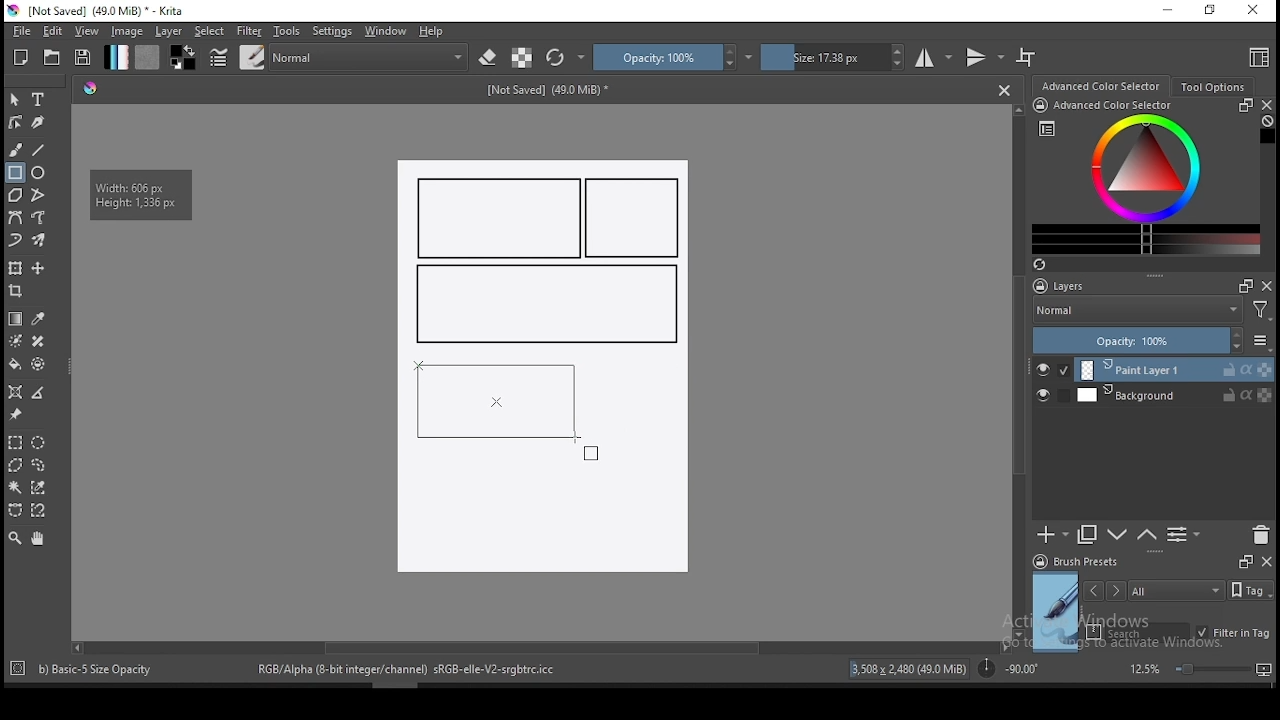 The image size is (1280, 720). Describe the element at coordinates (147, 57) in the screenshot. I see `pattern` at that location.